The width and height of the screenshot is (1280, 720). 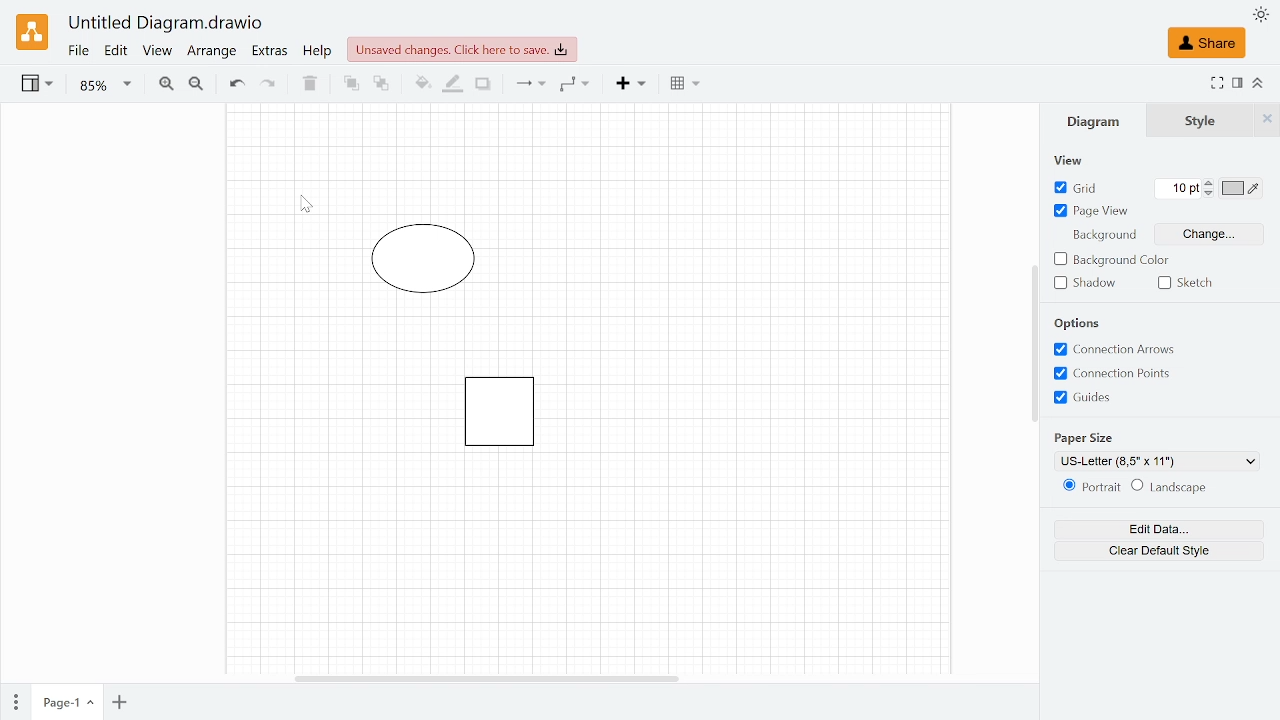 What do you see at coordinates (307, 84) in the screenshot?
I see `Delete` at bounding box center [307, 84].